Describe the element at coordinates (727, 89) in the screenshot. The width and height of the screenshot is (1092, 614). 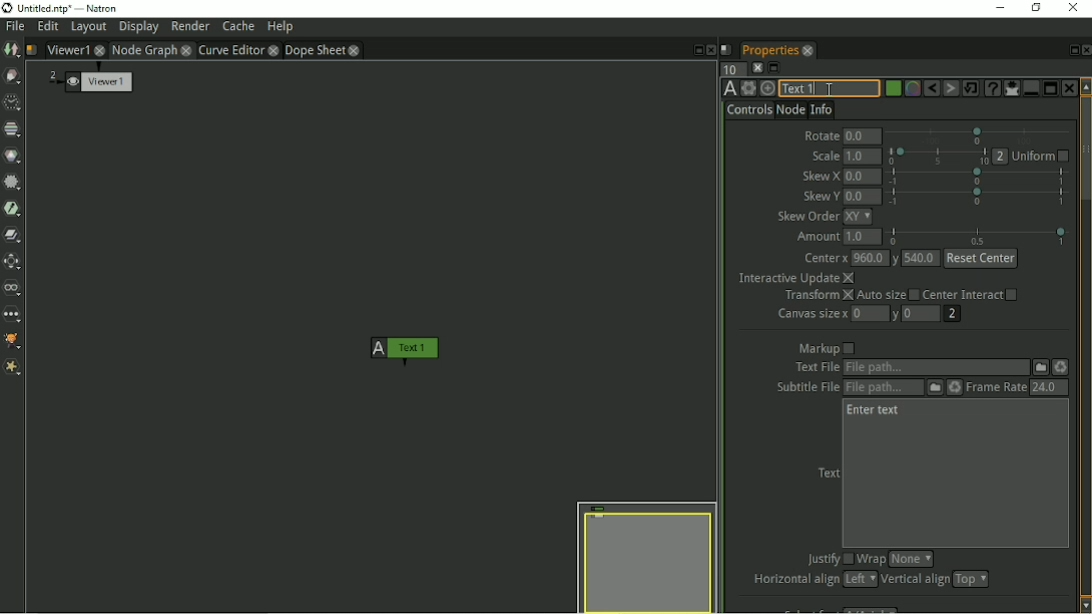
I see `TextOFX version 6.13` at that location.